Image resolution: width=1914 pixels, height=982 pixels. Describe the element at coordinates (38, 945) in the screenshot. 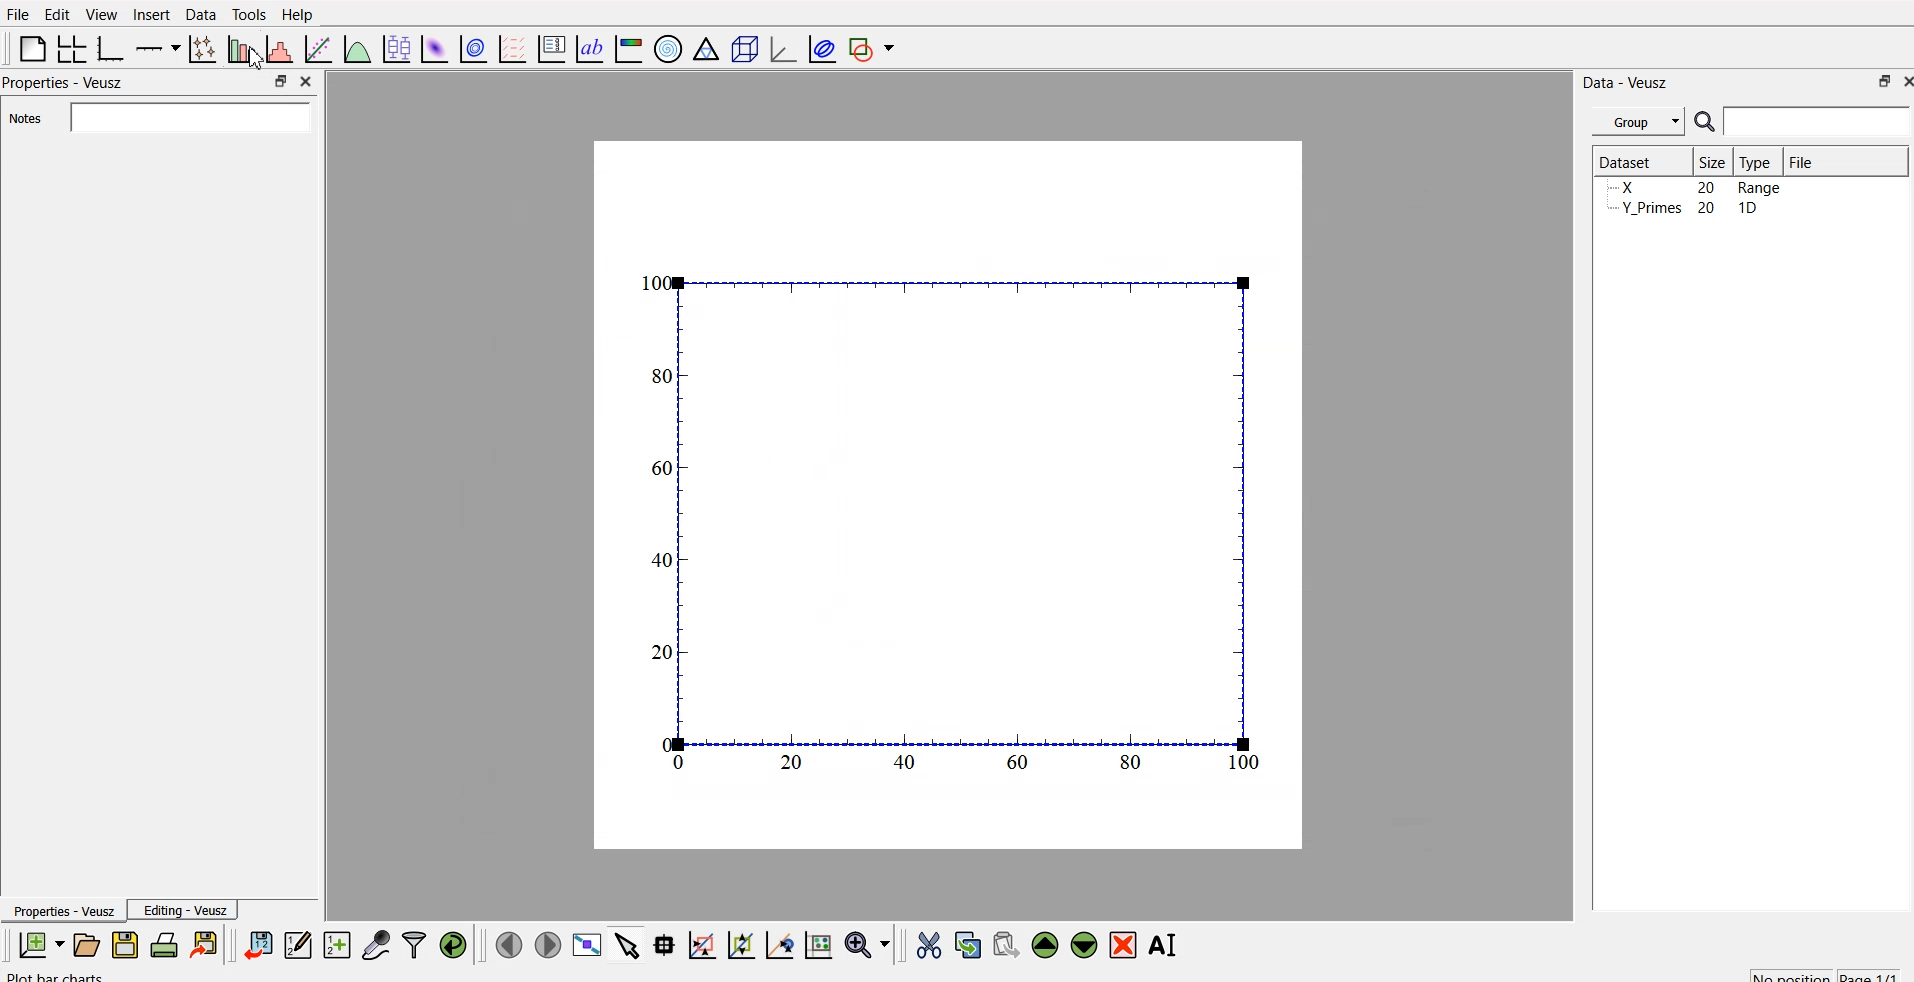

I see `new document` at that location.